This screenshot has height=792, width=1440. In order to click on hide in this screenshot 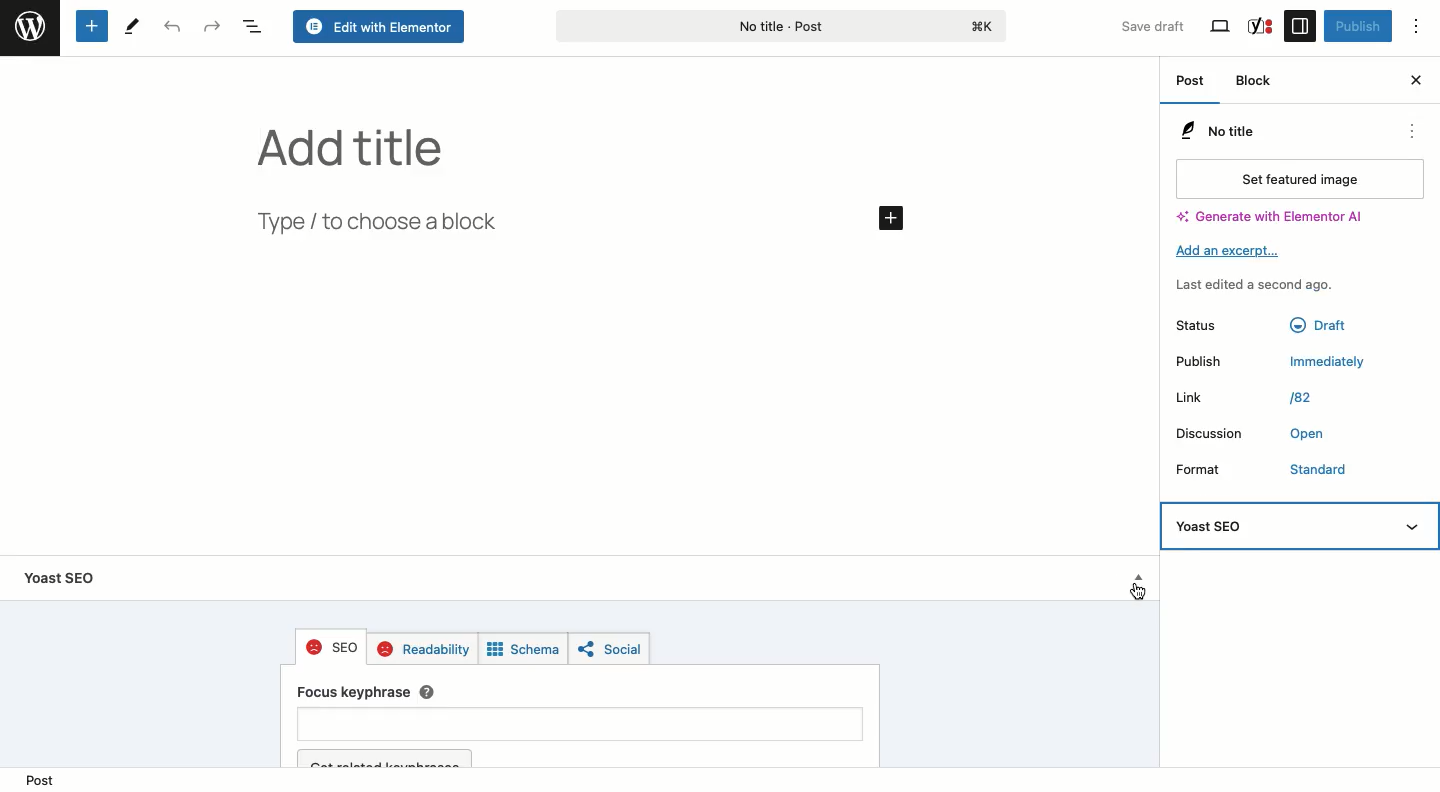, I will do `click(1414, 526)`.